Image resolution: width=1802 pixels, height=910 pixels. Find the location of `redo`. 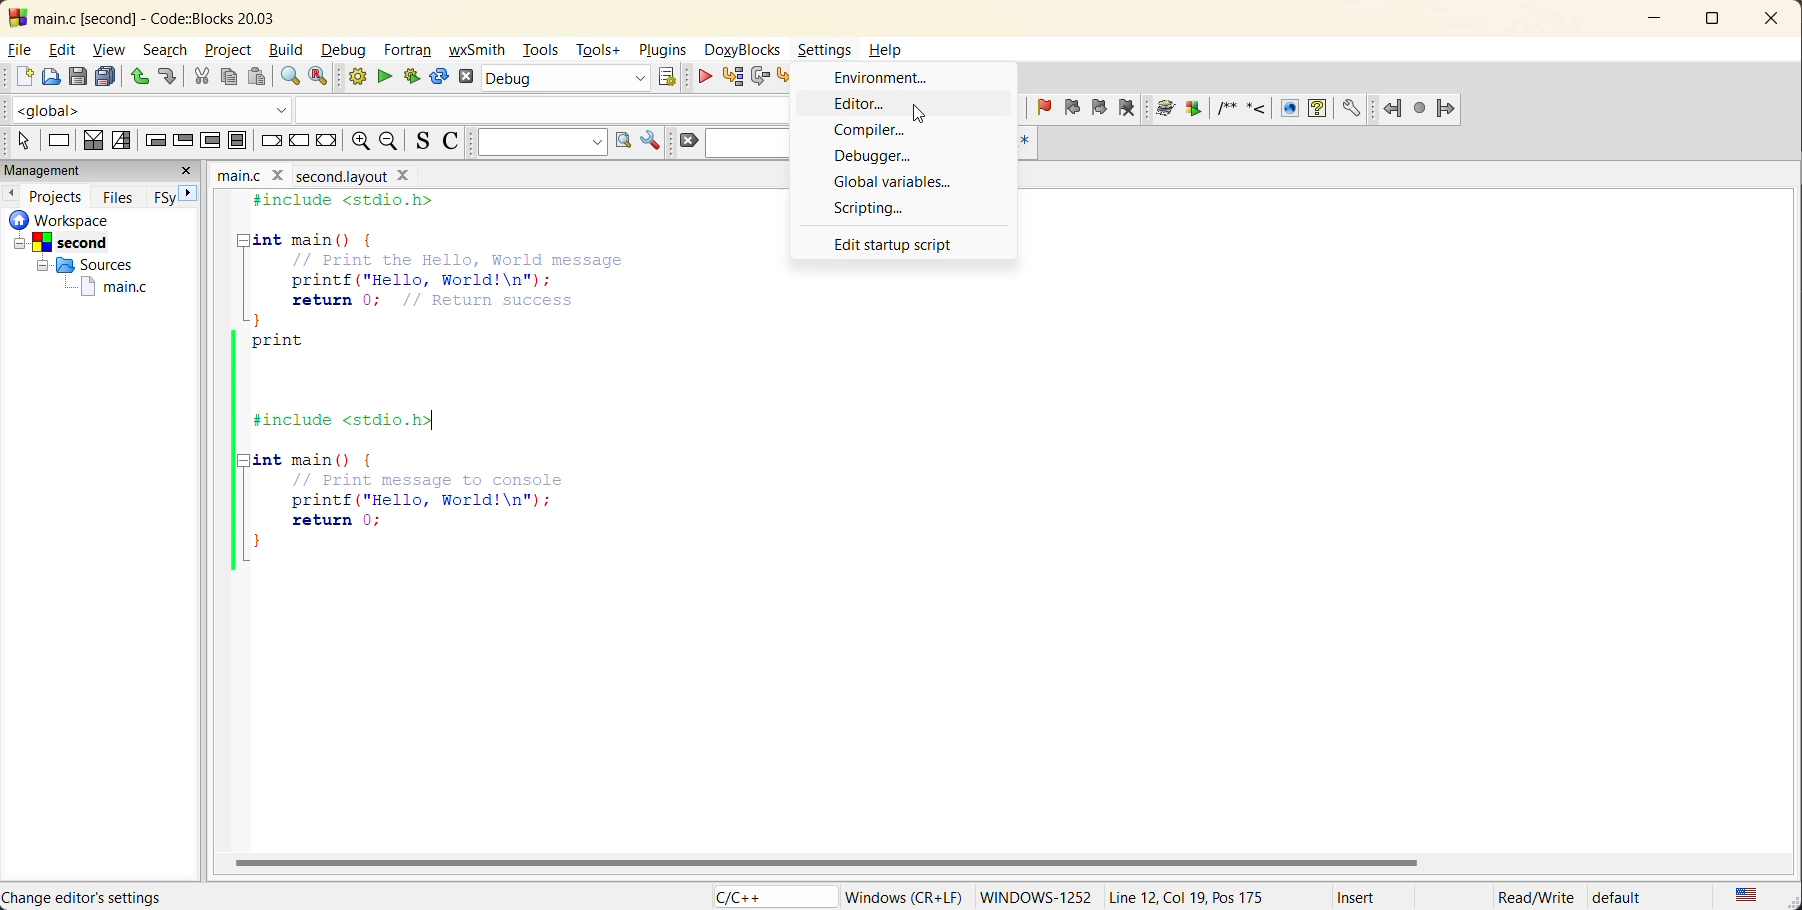

redo is located at coordinates (166, 75).